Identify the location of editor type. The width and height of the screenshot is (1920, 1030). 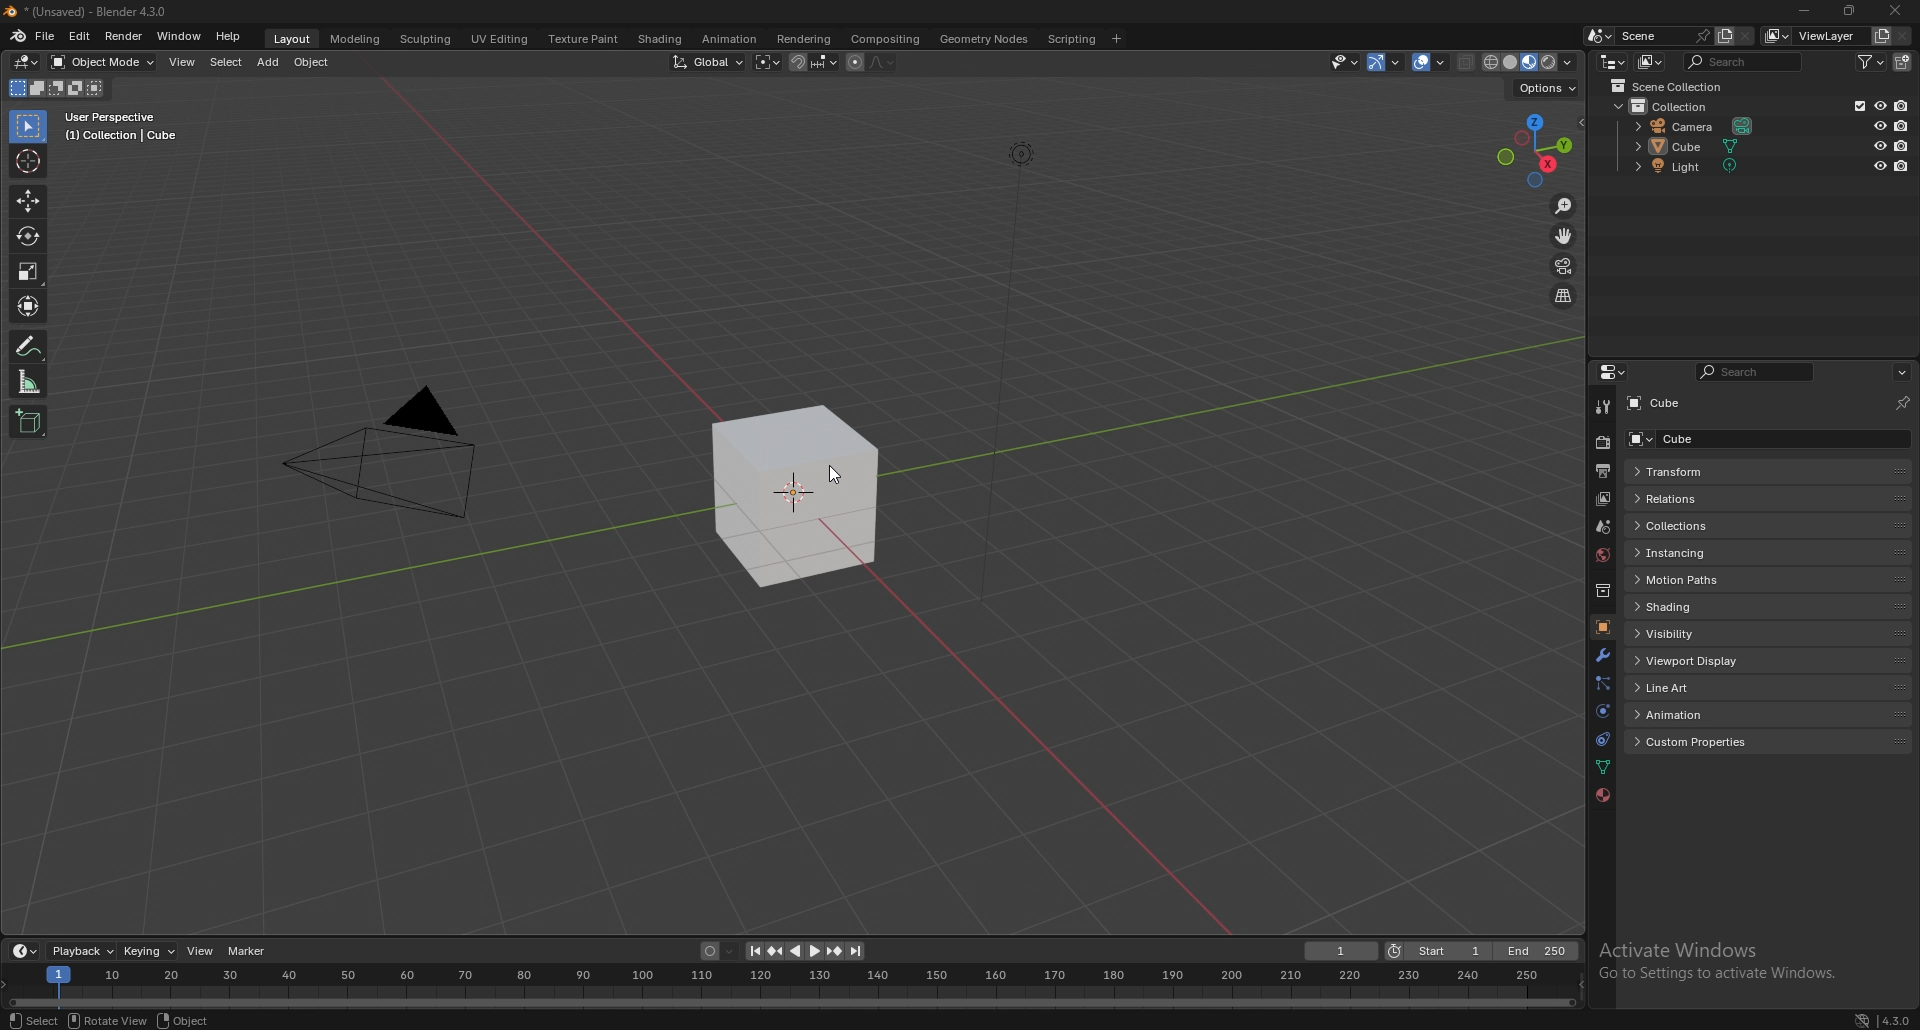
(25, 62).